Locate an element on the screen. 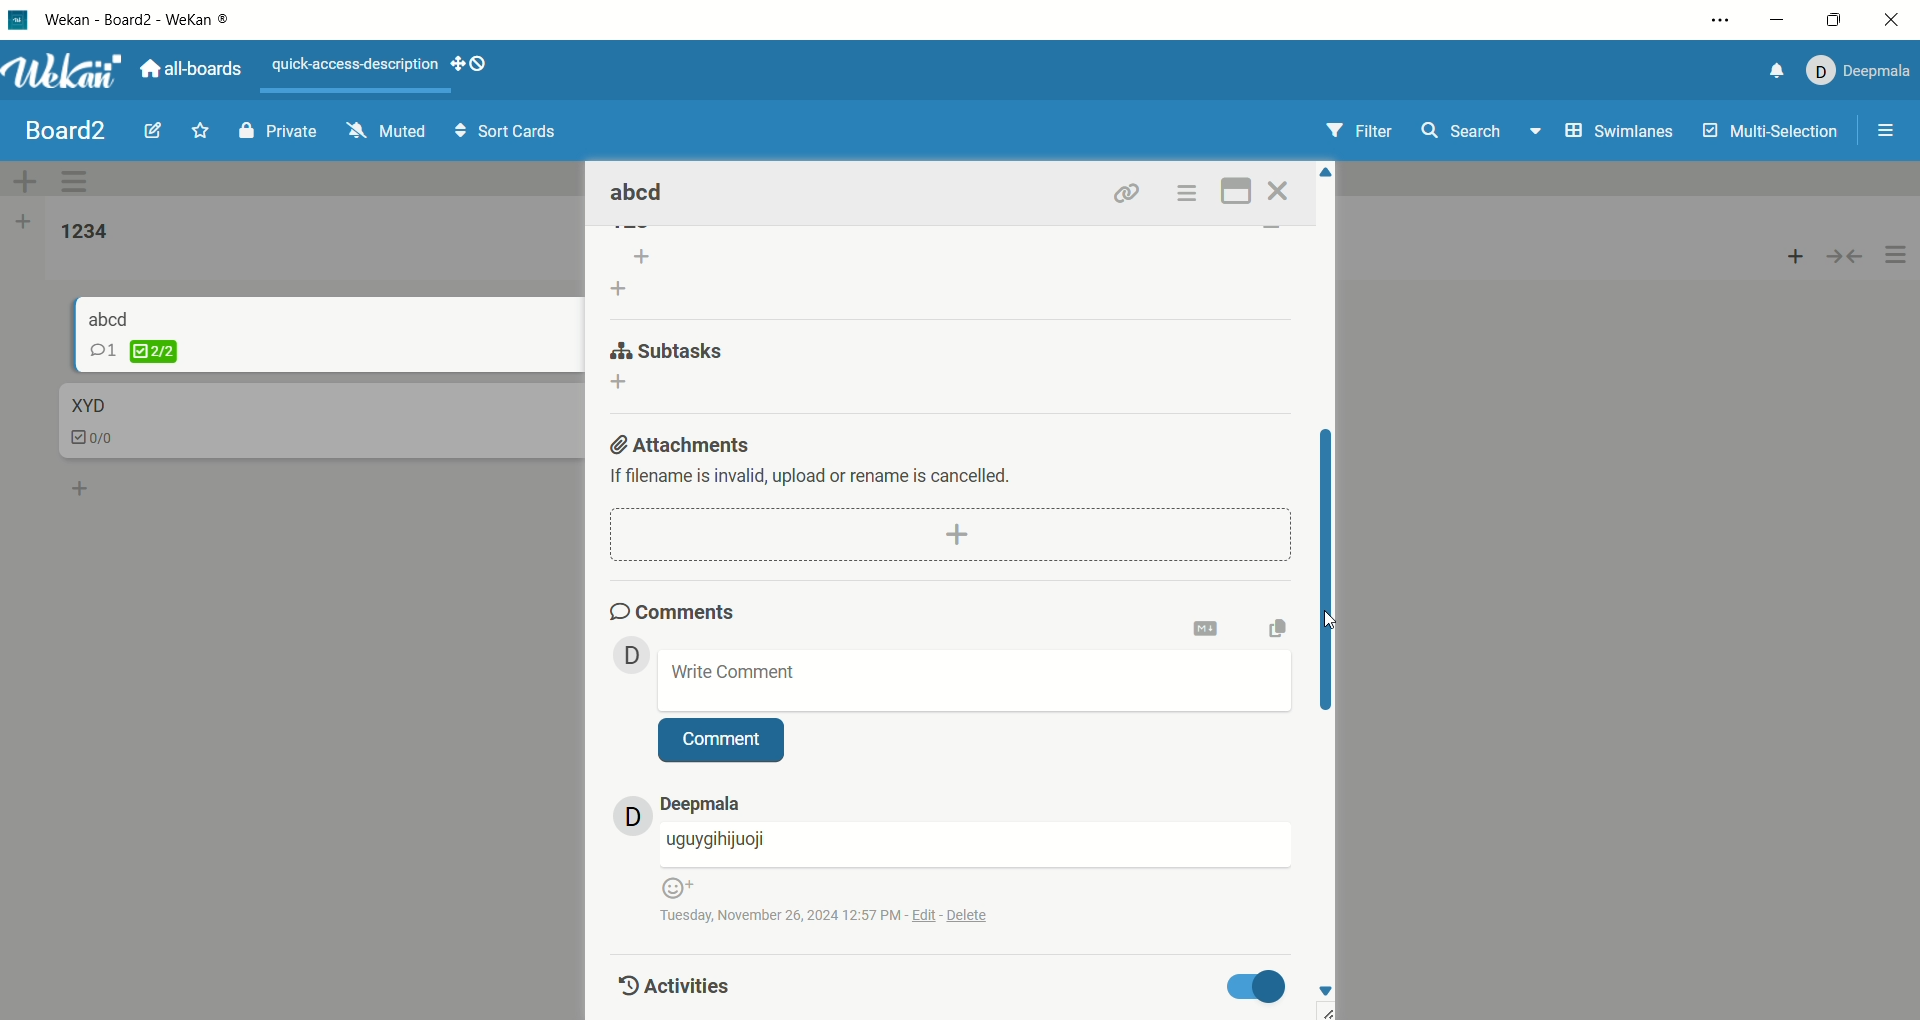 The width and height of the screenshot is (1920, 1020). add list is located at coordinates (635, 273).